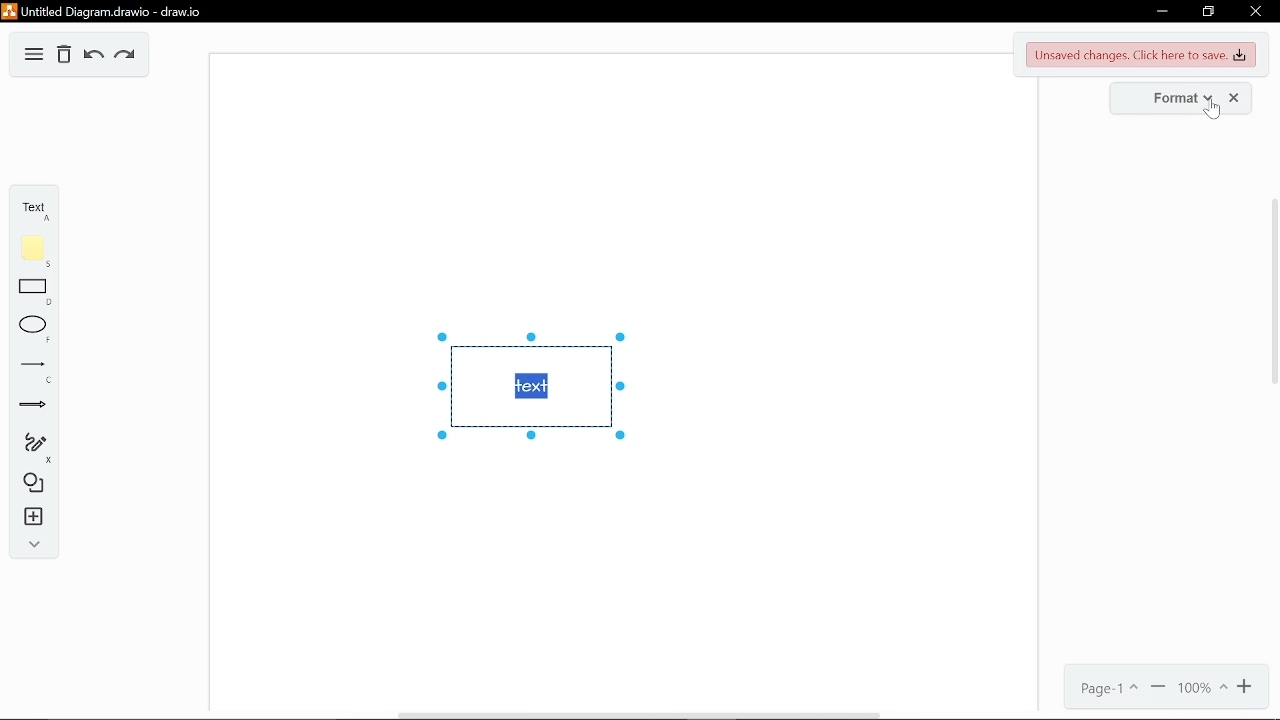 Image resolution: width=1280 pixels, height=720 pixels. Describe the element at coordinates (64, 55) in the screenshot. I see `delete` at that location.